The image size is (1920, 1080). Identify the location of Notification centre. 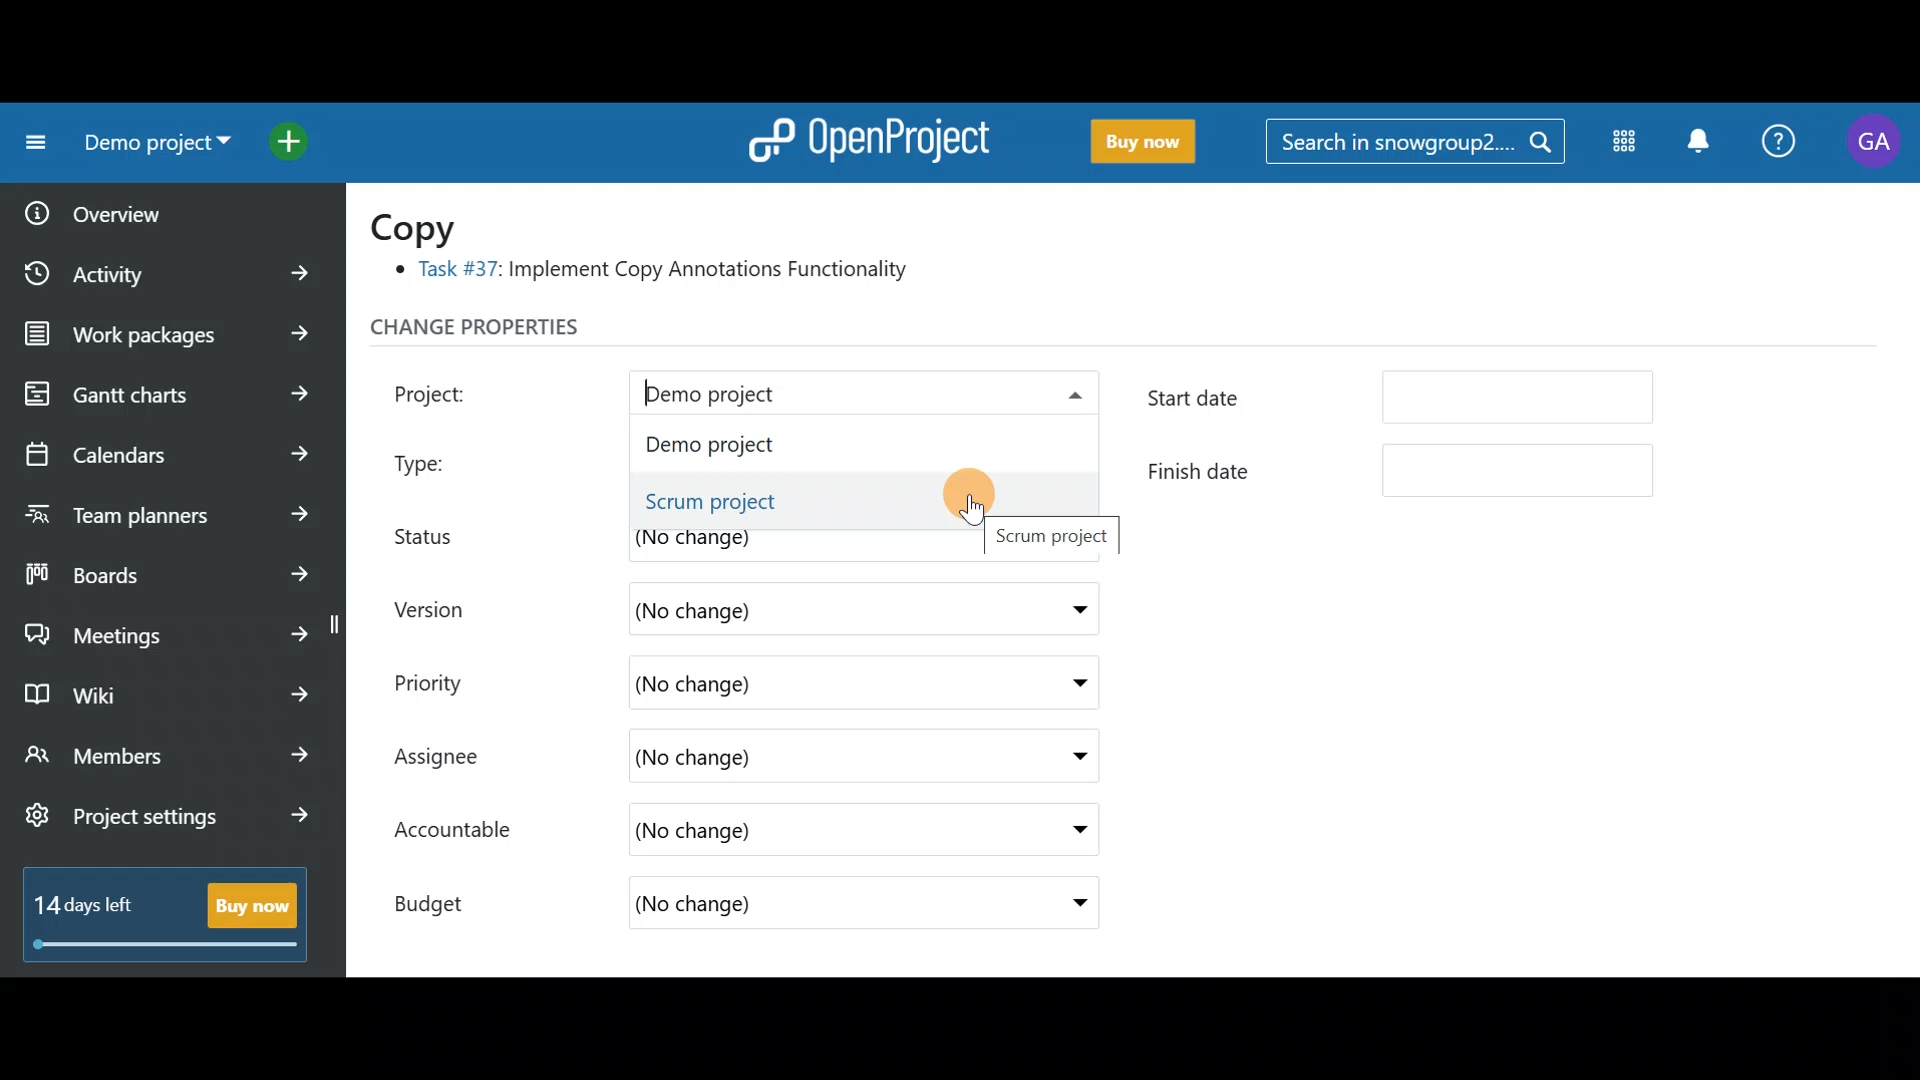
(1697, 143).